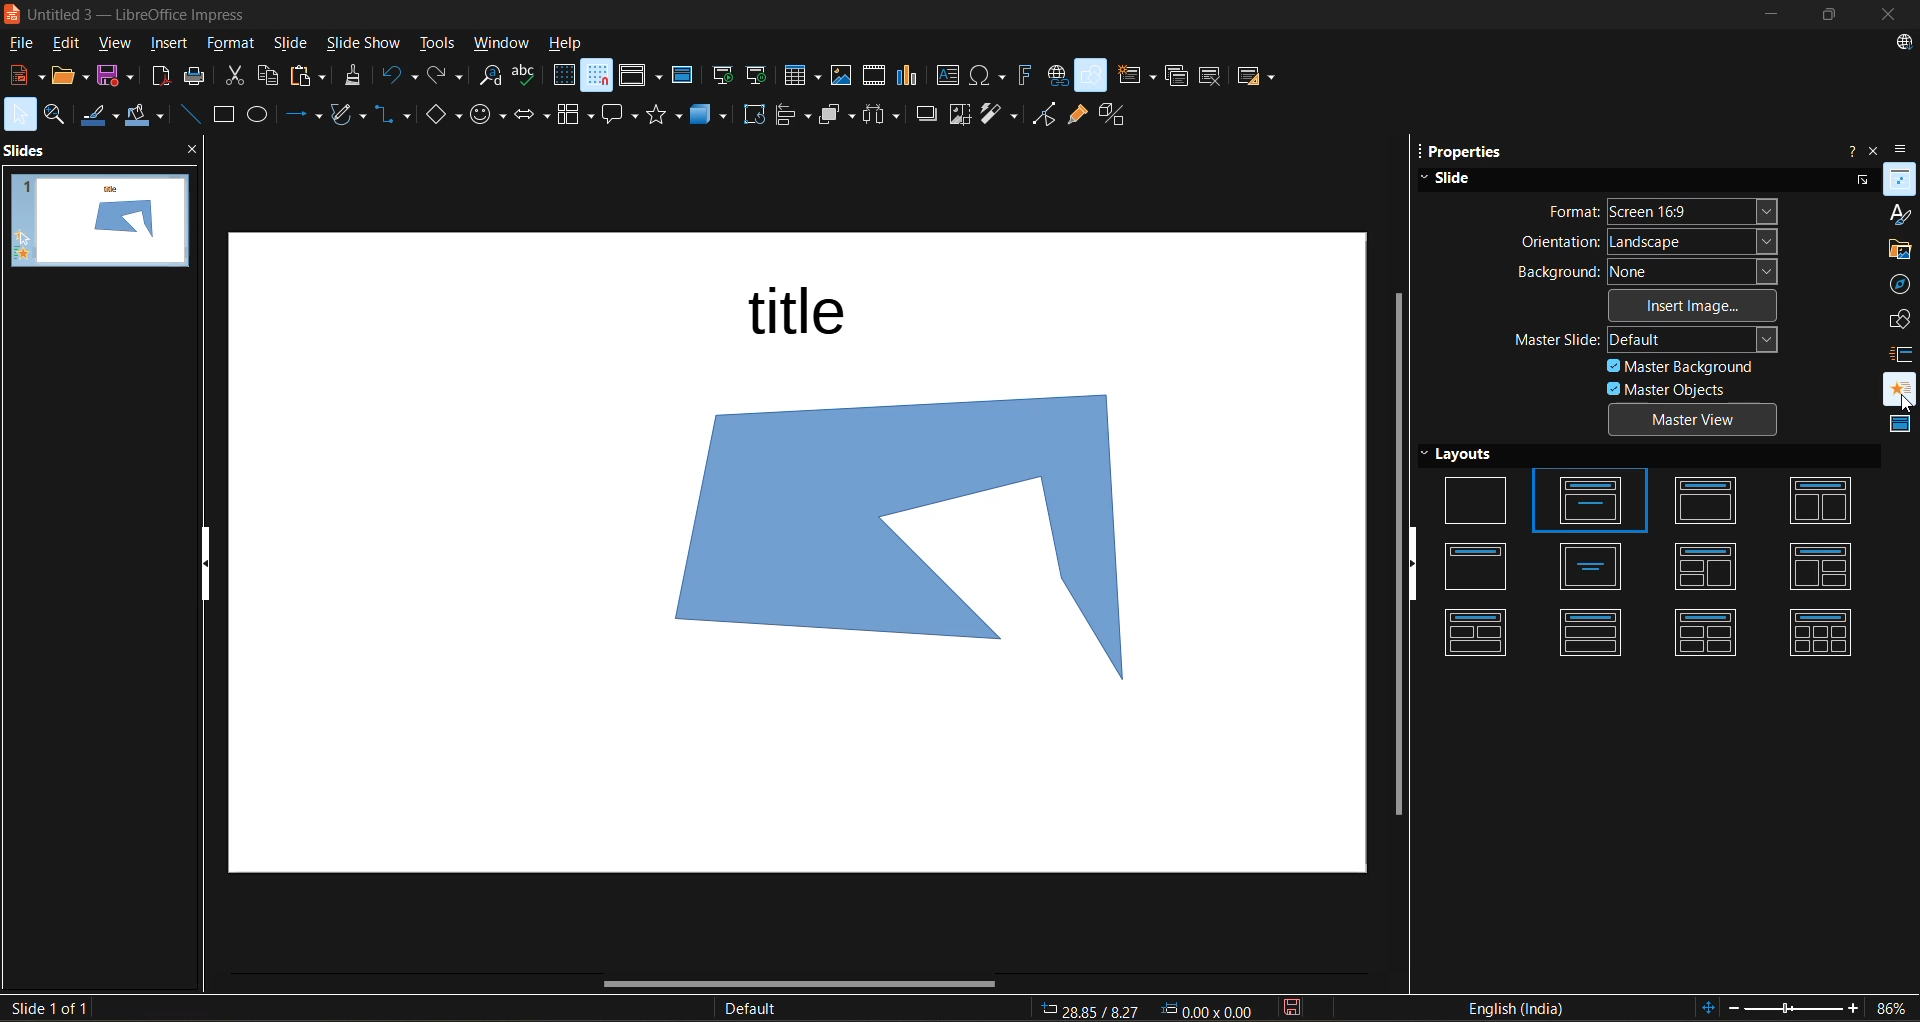 The width and height of the screenshot is (1920, 1022). What do you see at coordinates (489, 118) in the screenshot?
I see `symbol shapes` at bounding box center [489, 118].